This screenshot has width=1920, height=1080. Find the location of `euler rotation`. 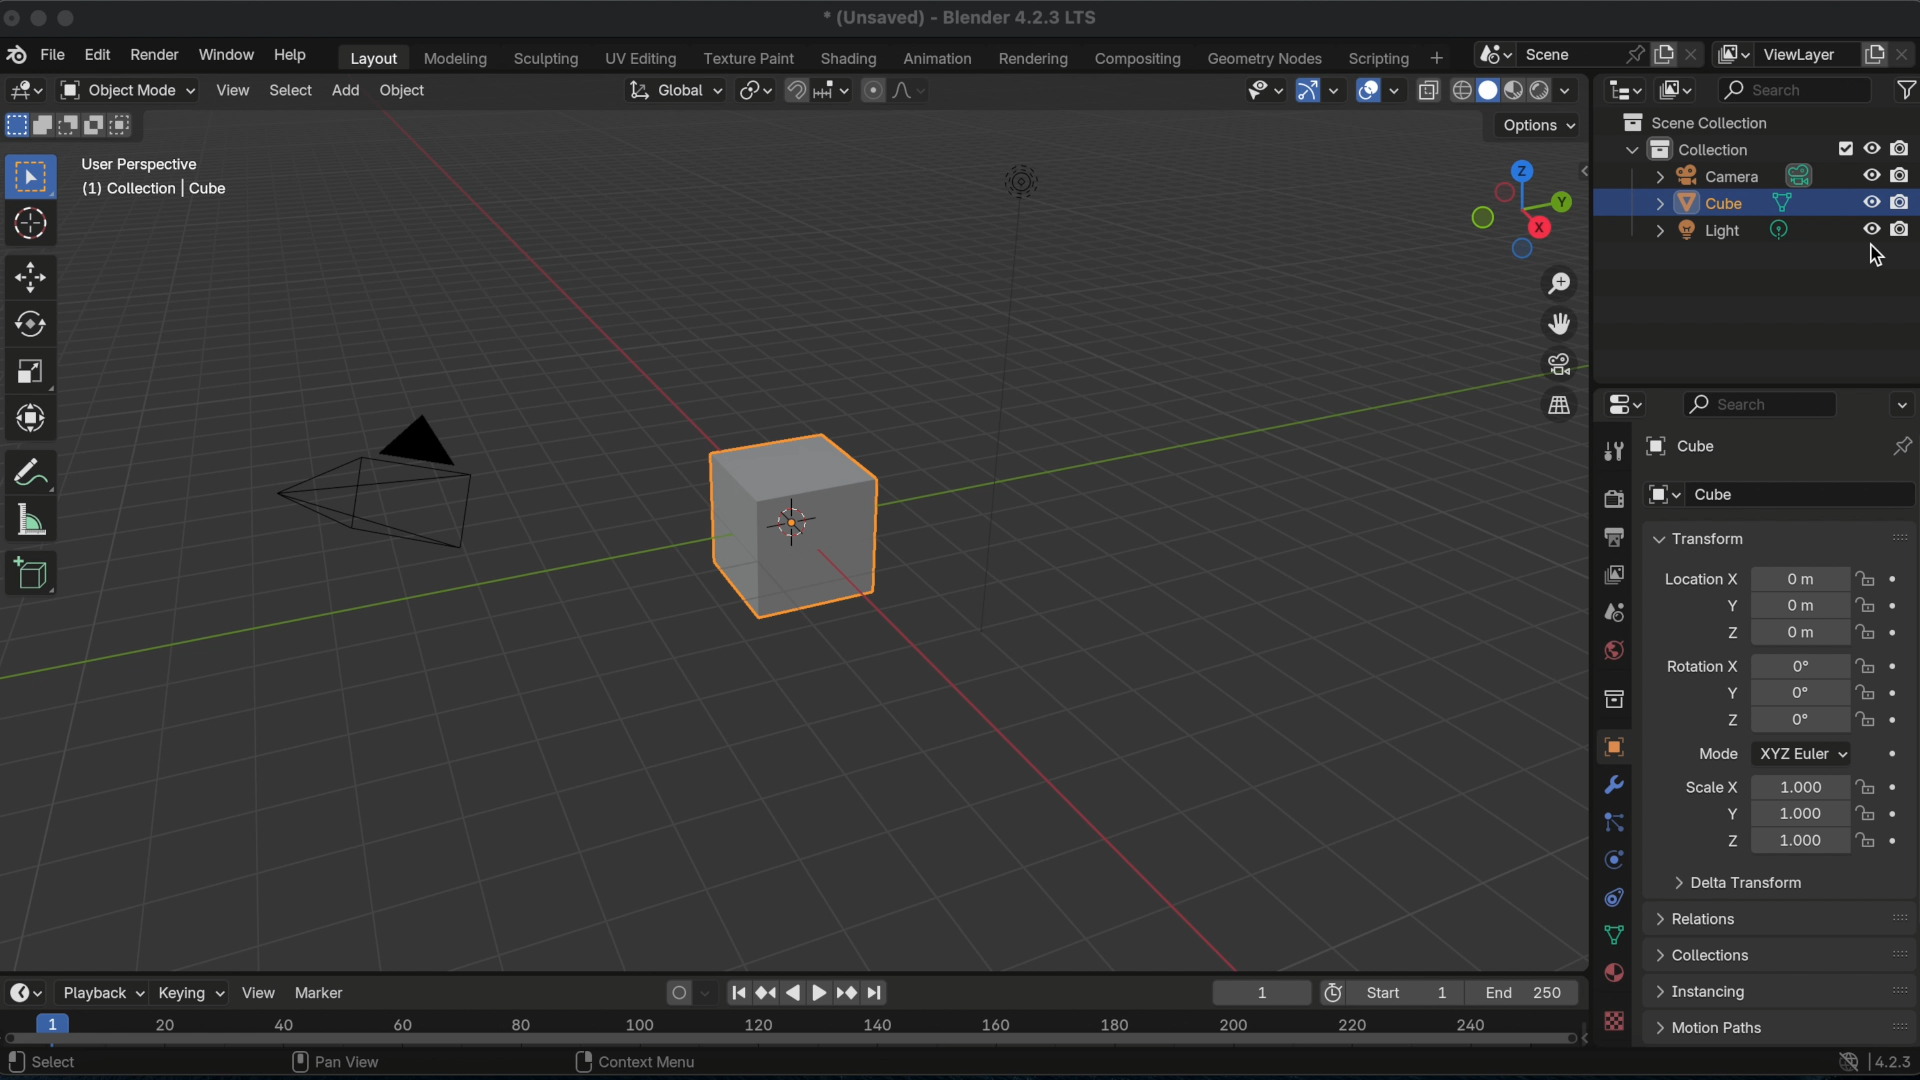

euler rotation is located at coordinates (1799, 721).